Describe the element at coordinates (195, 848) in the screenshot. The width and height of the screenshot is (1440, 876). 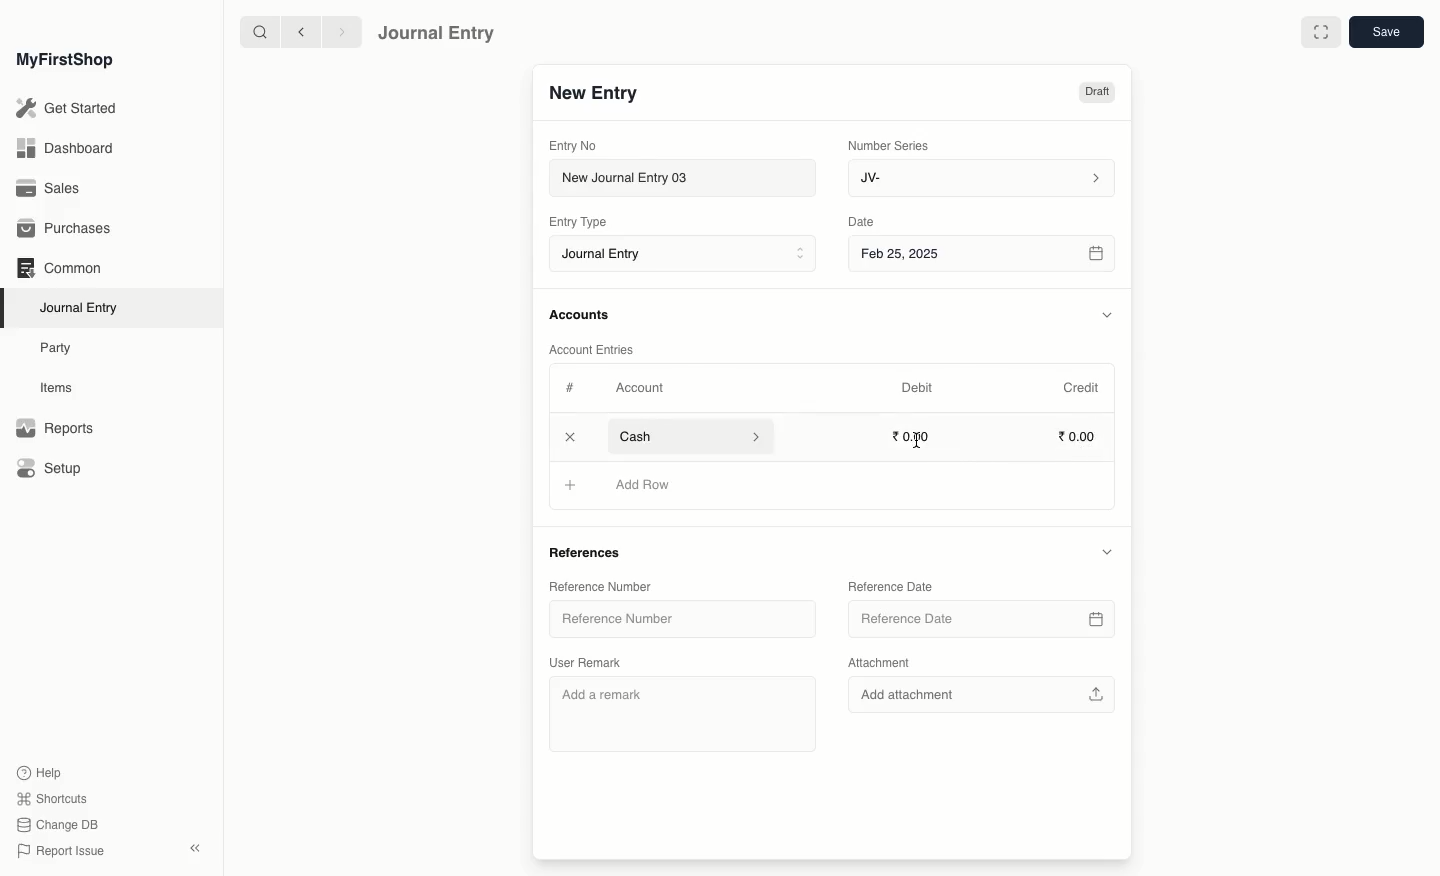
I see `Collapse` at that location.